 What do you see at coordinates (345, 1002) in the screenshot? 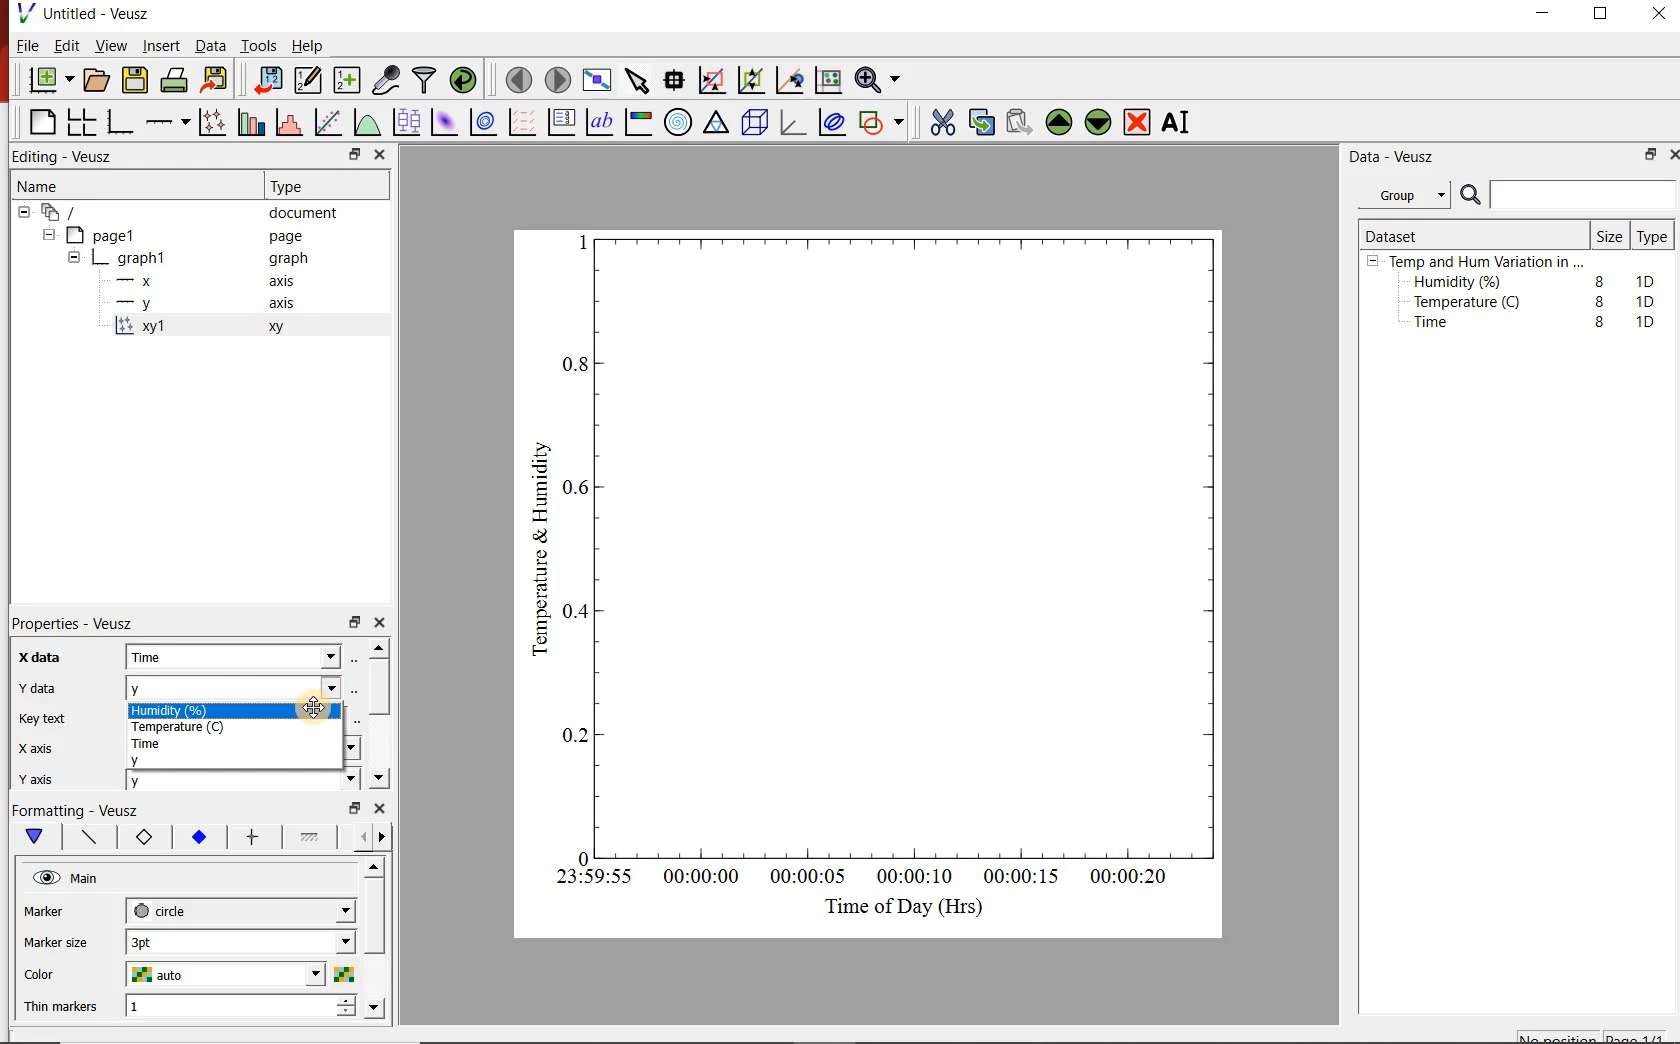
I see `increase` at bounding box center [345, 1002].